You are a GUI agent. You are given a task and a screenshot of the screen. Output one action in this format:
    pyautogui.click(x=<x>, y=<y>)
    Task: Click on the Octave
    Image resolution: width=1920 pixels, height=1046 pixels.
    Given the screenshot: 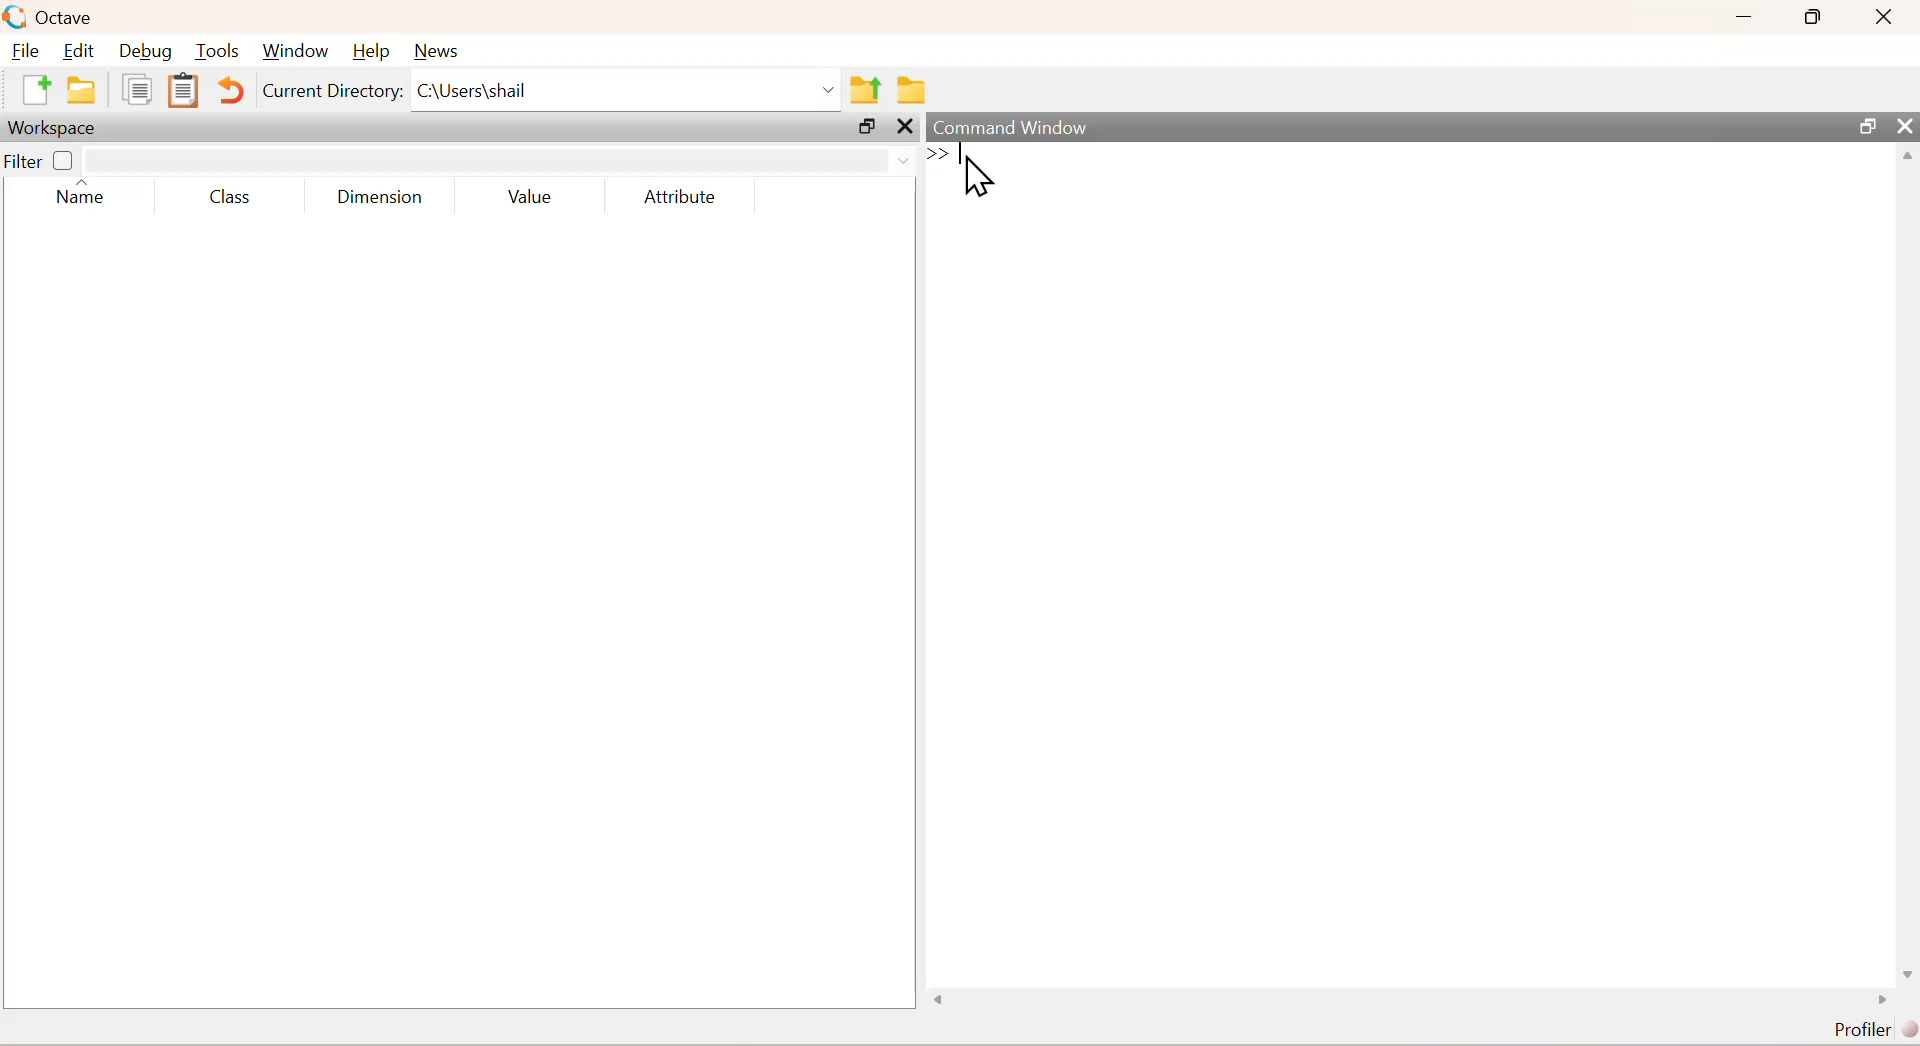 What is the action you would take?
    pyautogui.click(x=53, y=17)
    